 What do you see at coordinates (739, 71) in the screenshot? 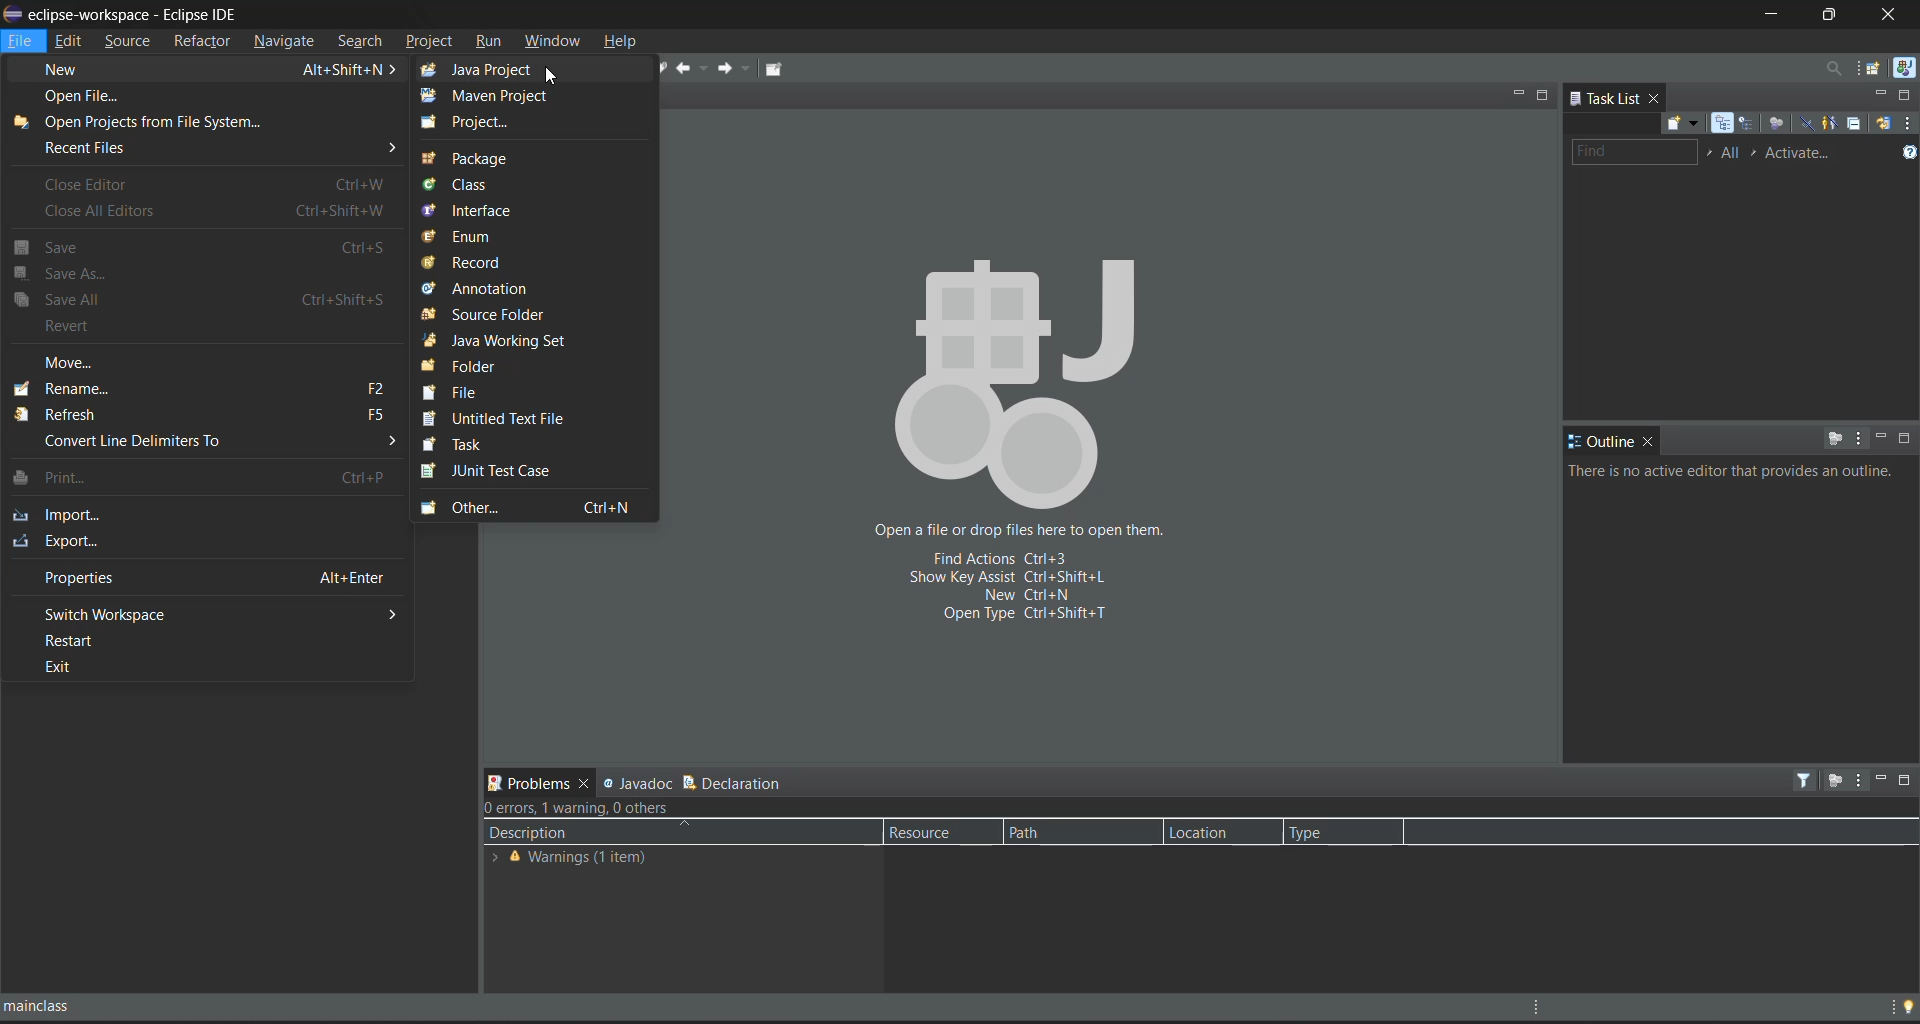
I see `forward` at bounding box center [739, 71].